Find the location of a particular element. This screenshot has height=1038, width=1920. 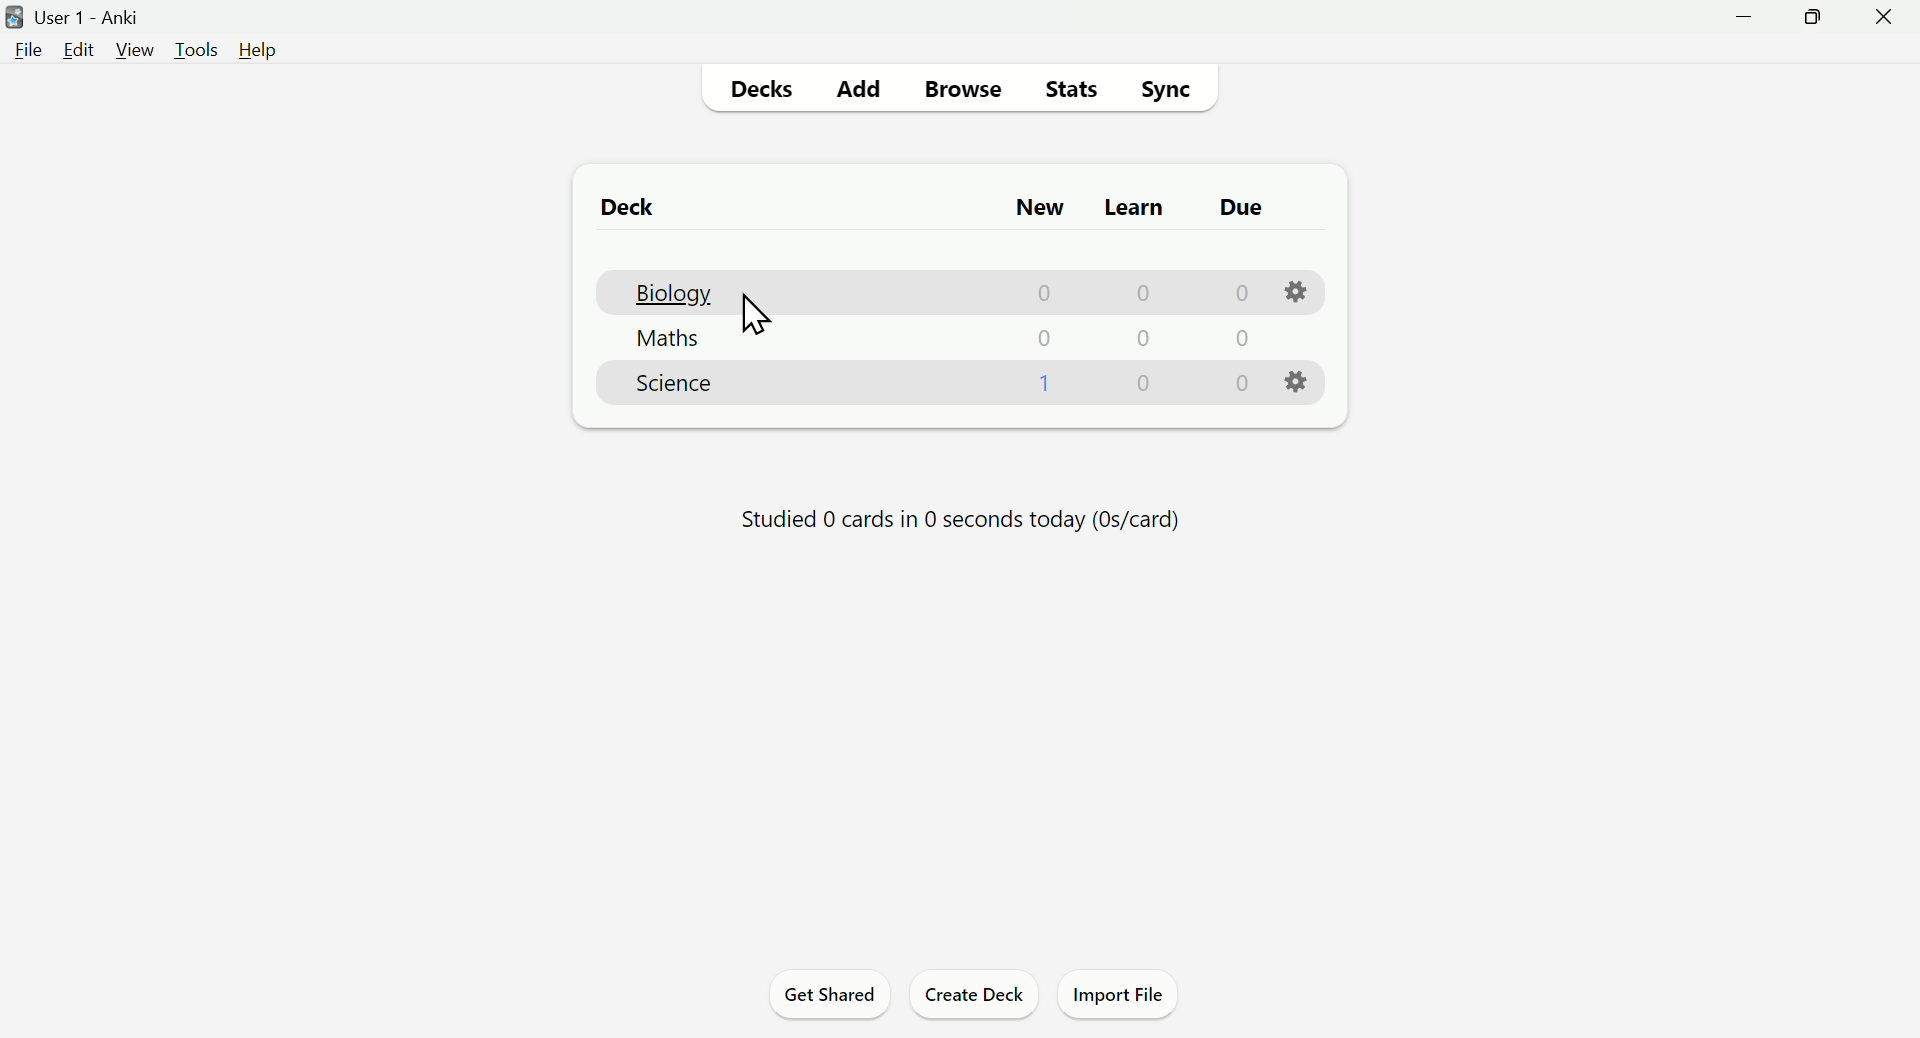

0 is located at coordinates (1242, 384).